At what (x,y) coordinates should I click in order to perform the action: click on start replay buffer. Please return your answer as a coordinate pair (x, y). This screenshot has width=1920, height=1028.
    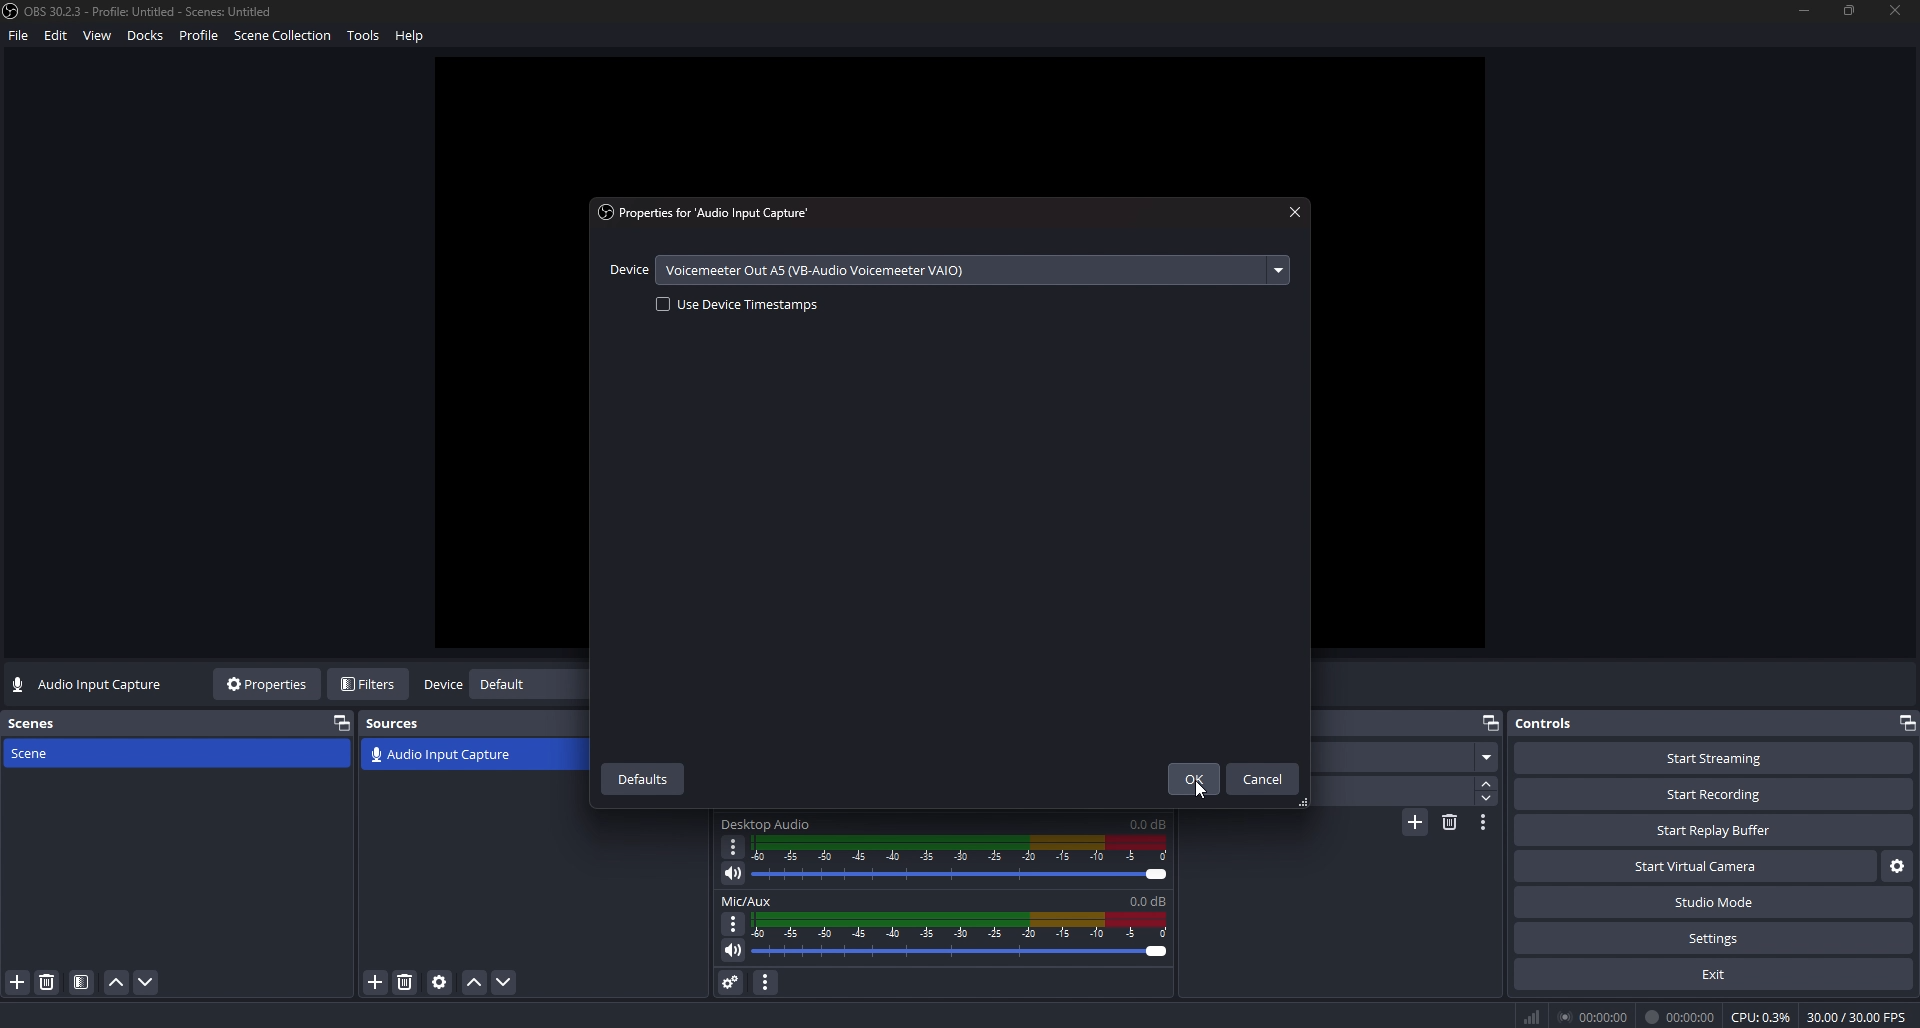
    Looking at the image, I should click on (1715, 831).